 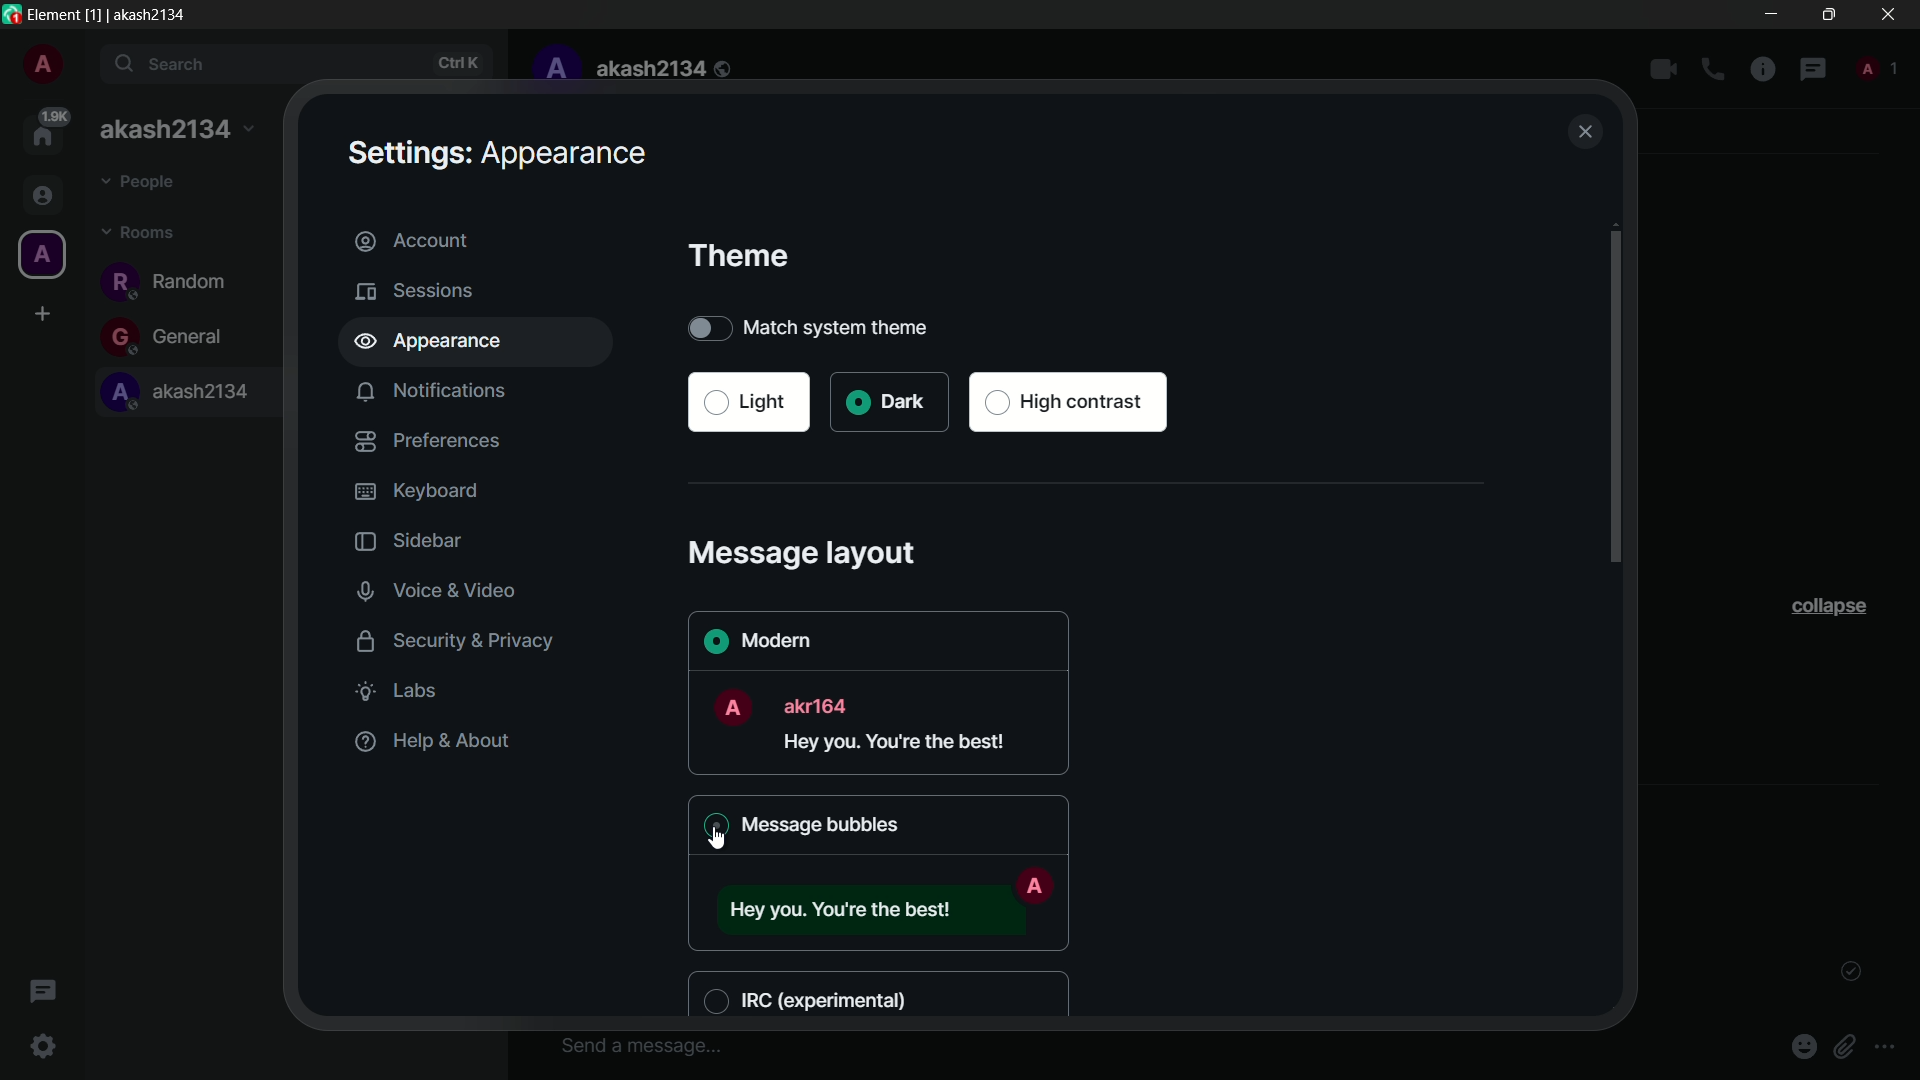 I want to click on threads, so click(x=1813, y=71).